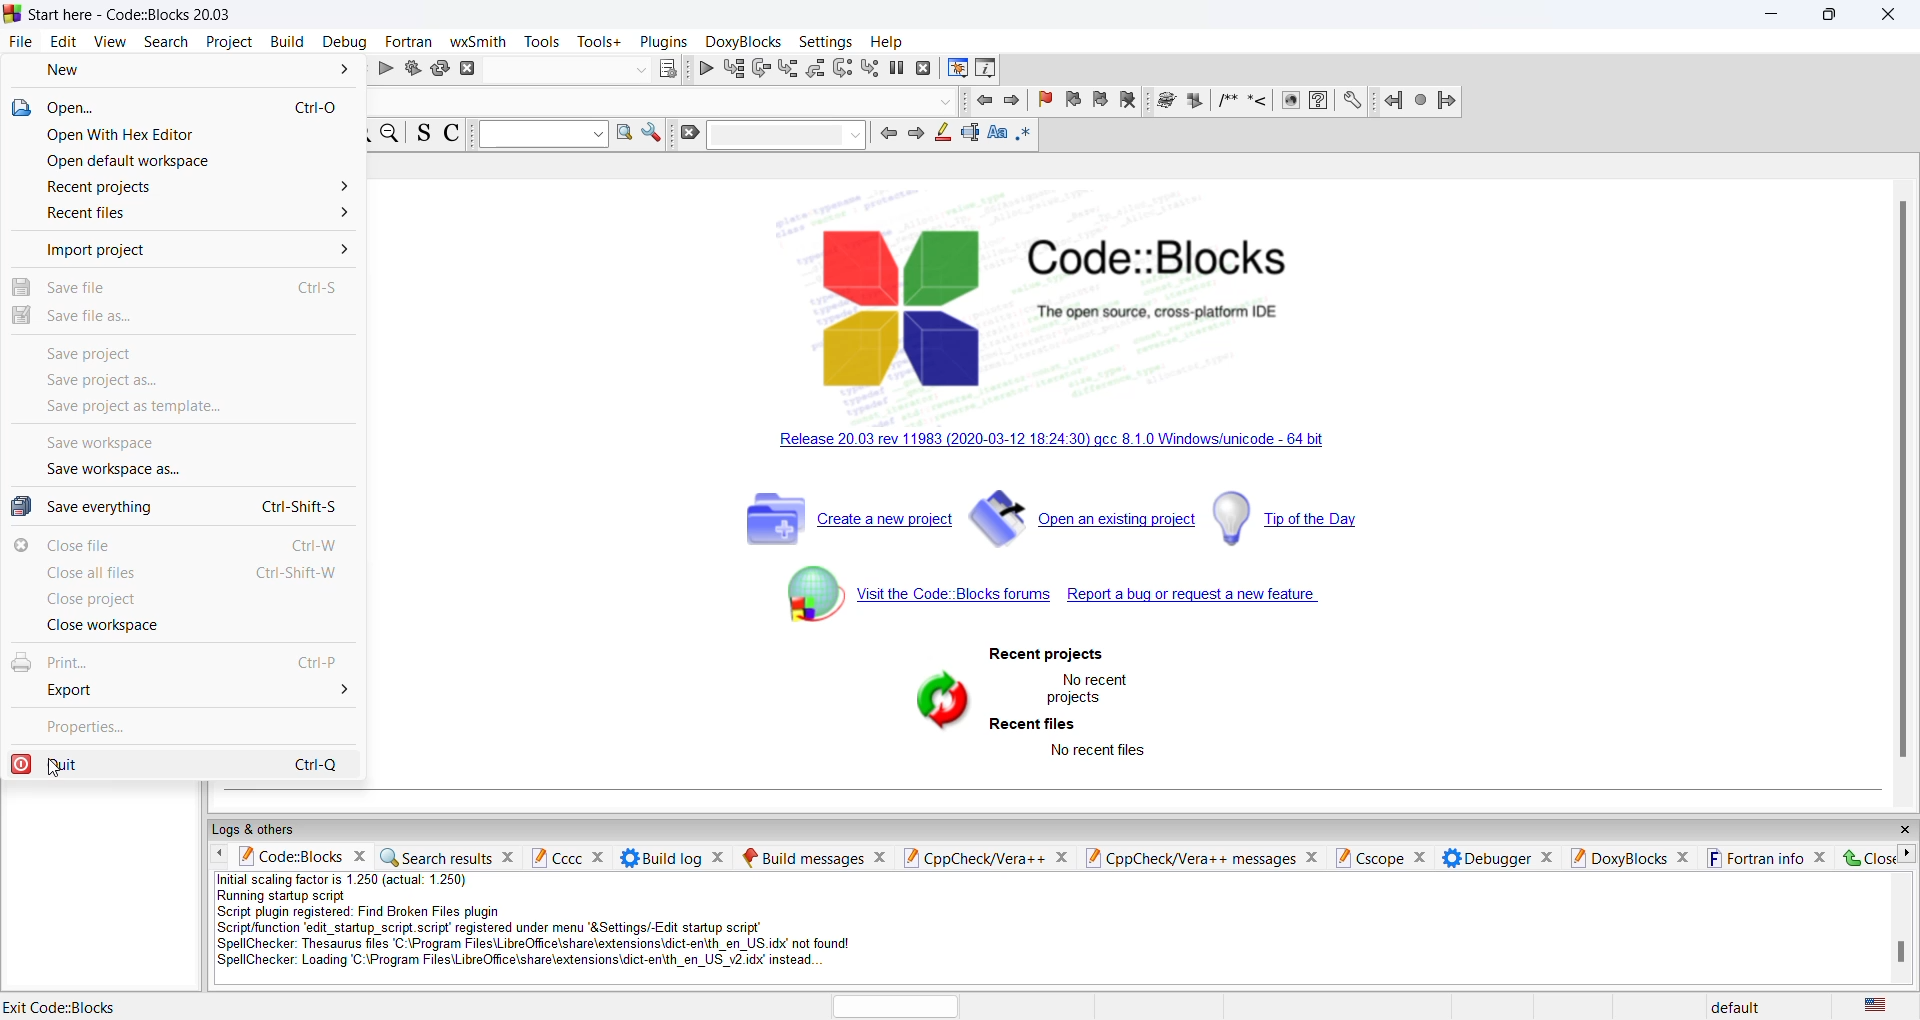 This screenshot has width=1920, height=1020. Describe the element at coordinates (1318, 101) in the screenshot. I see `faq` at that location.